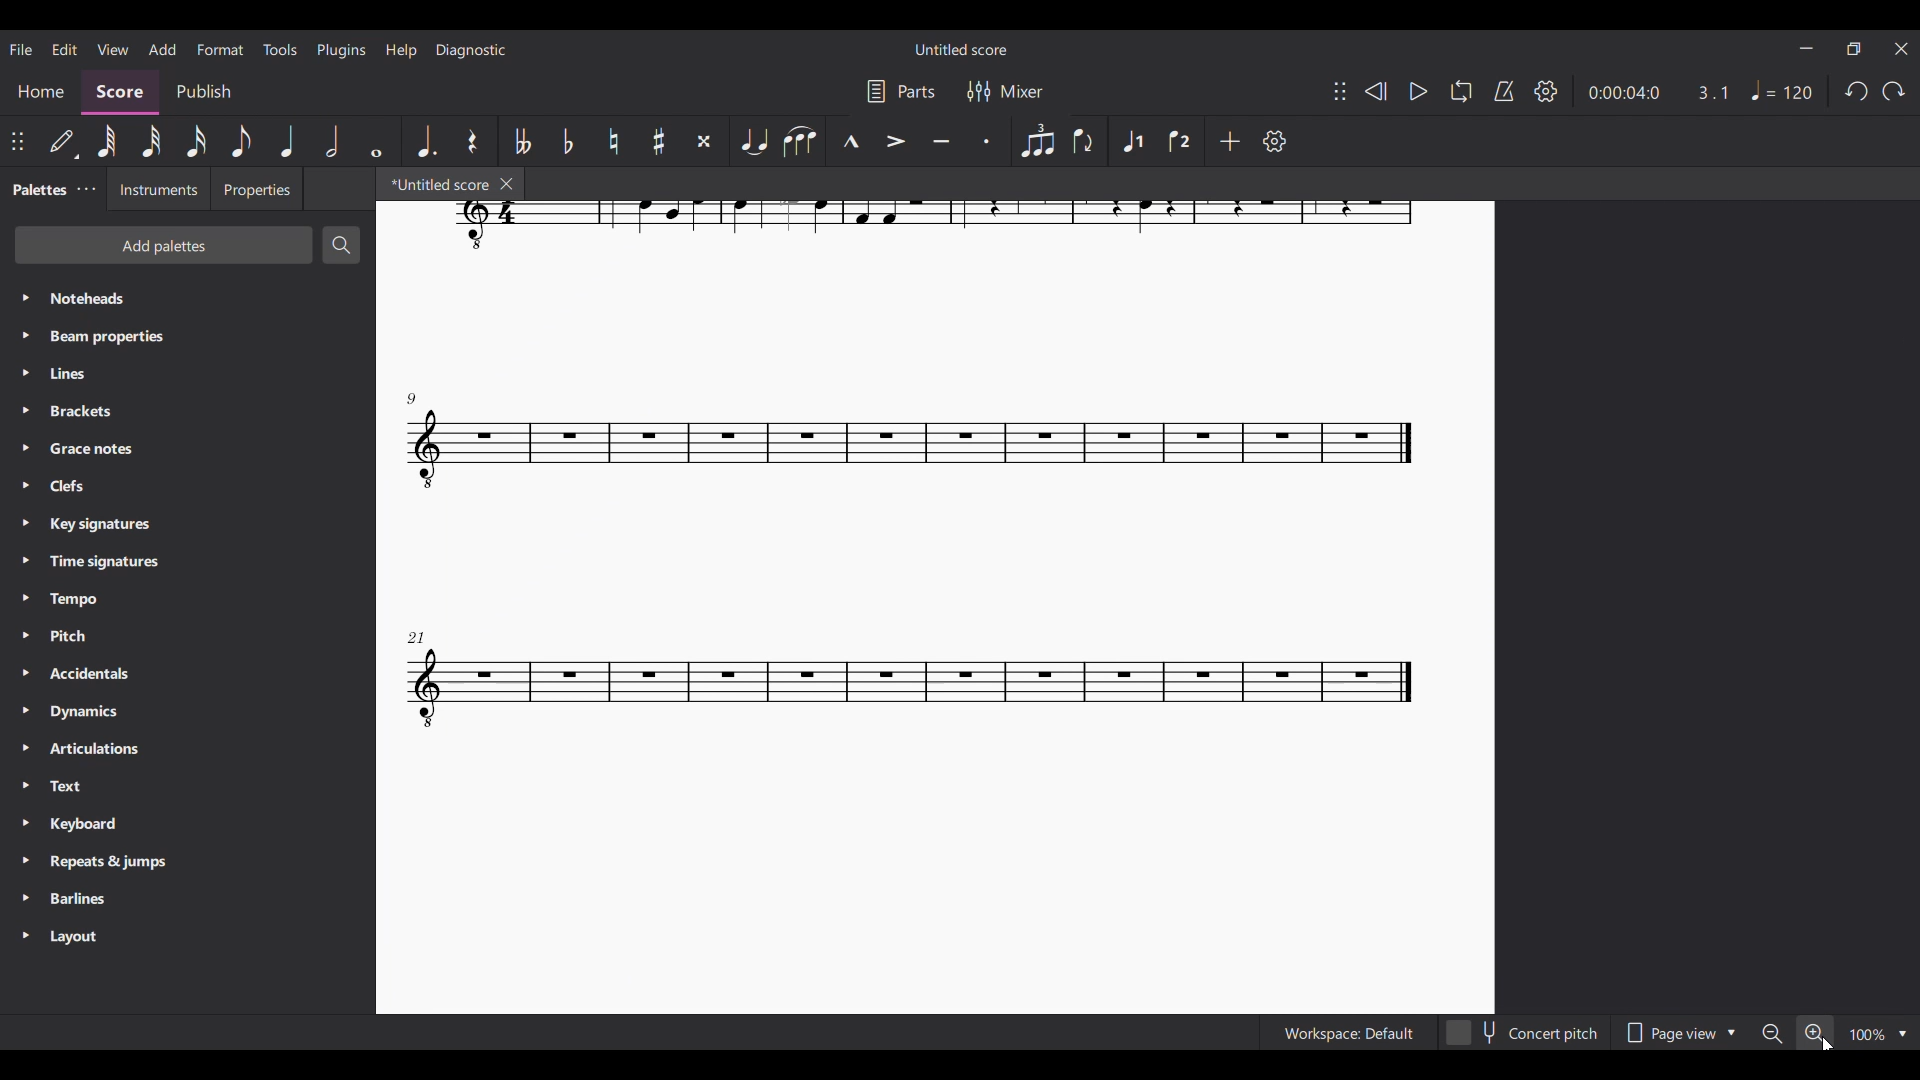 The image size is (1920, 1080). Describe the element at coordinates (341, 244) in the screenshot. I see `Search` at that location.